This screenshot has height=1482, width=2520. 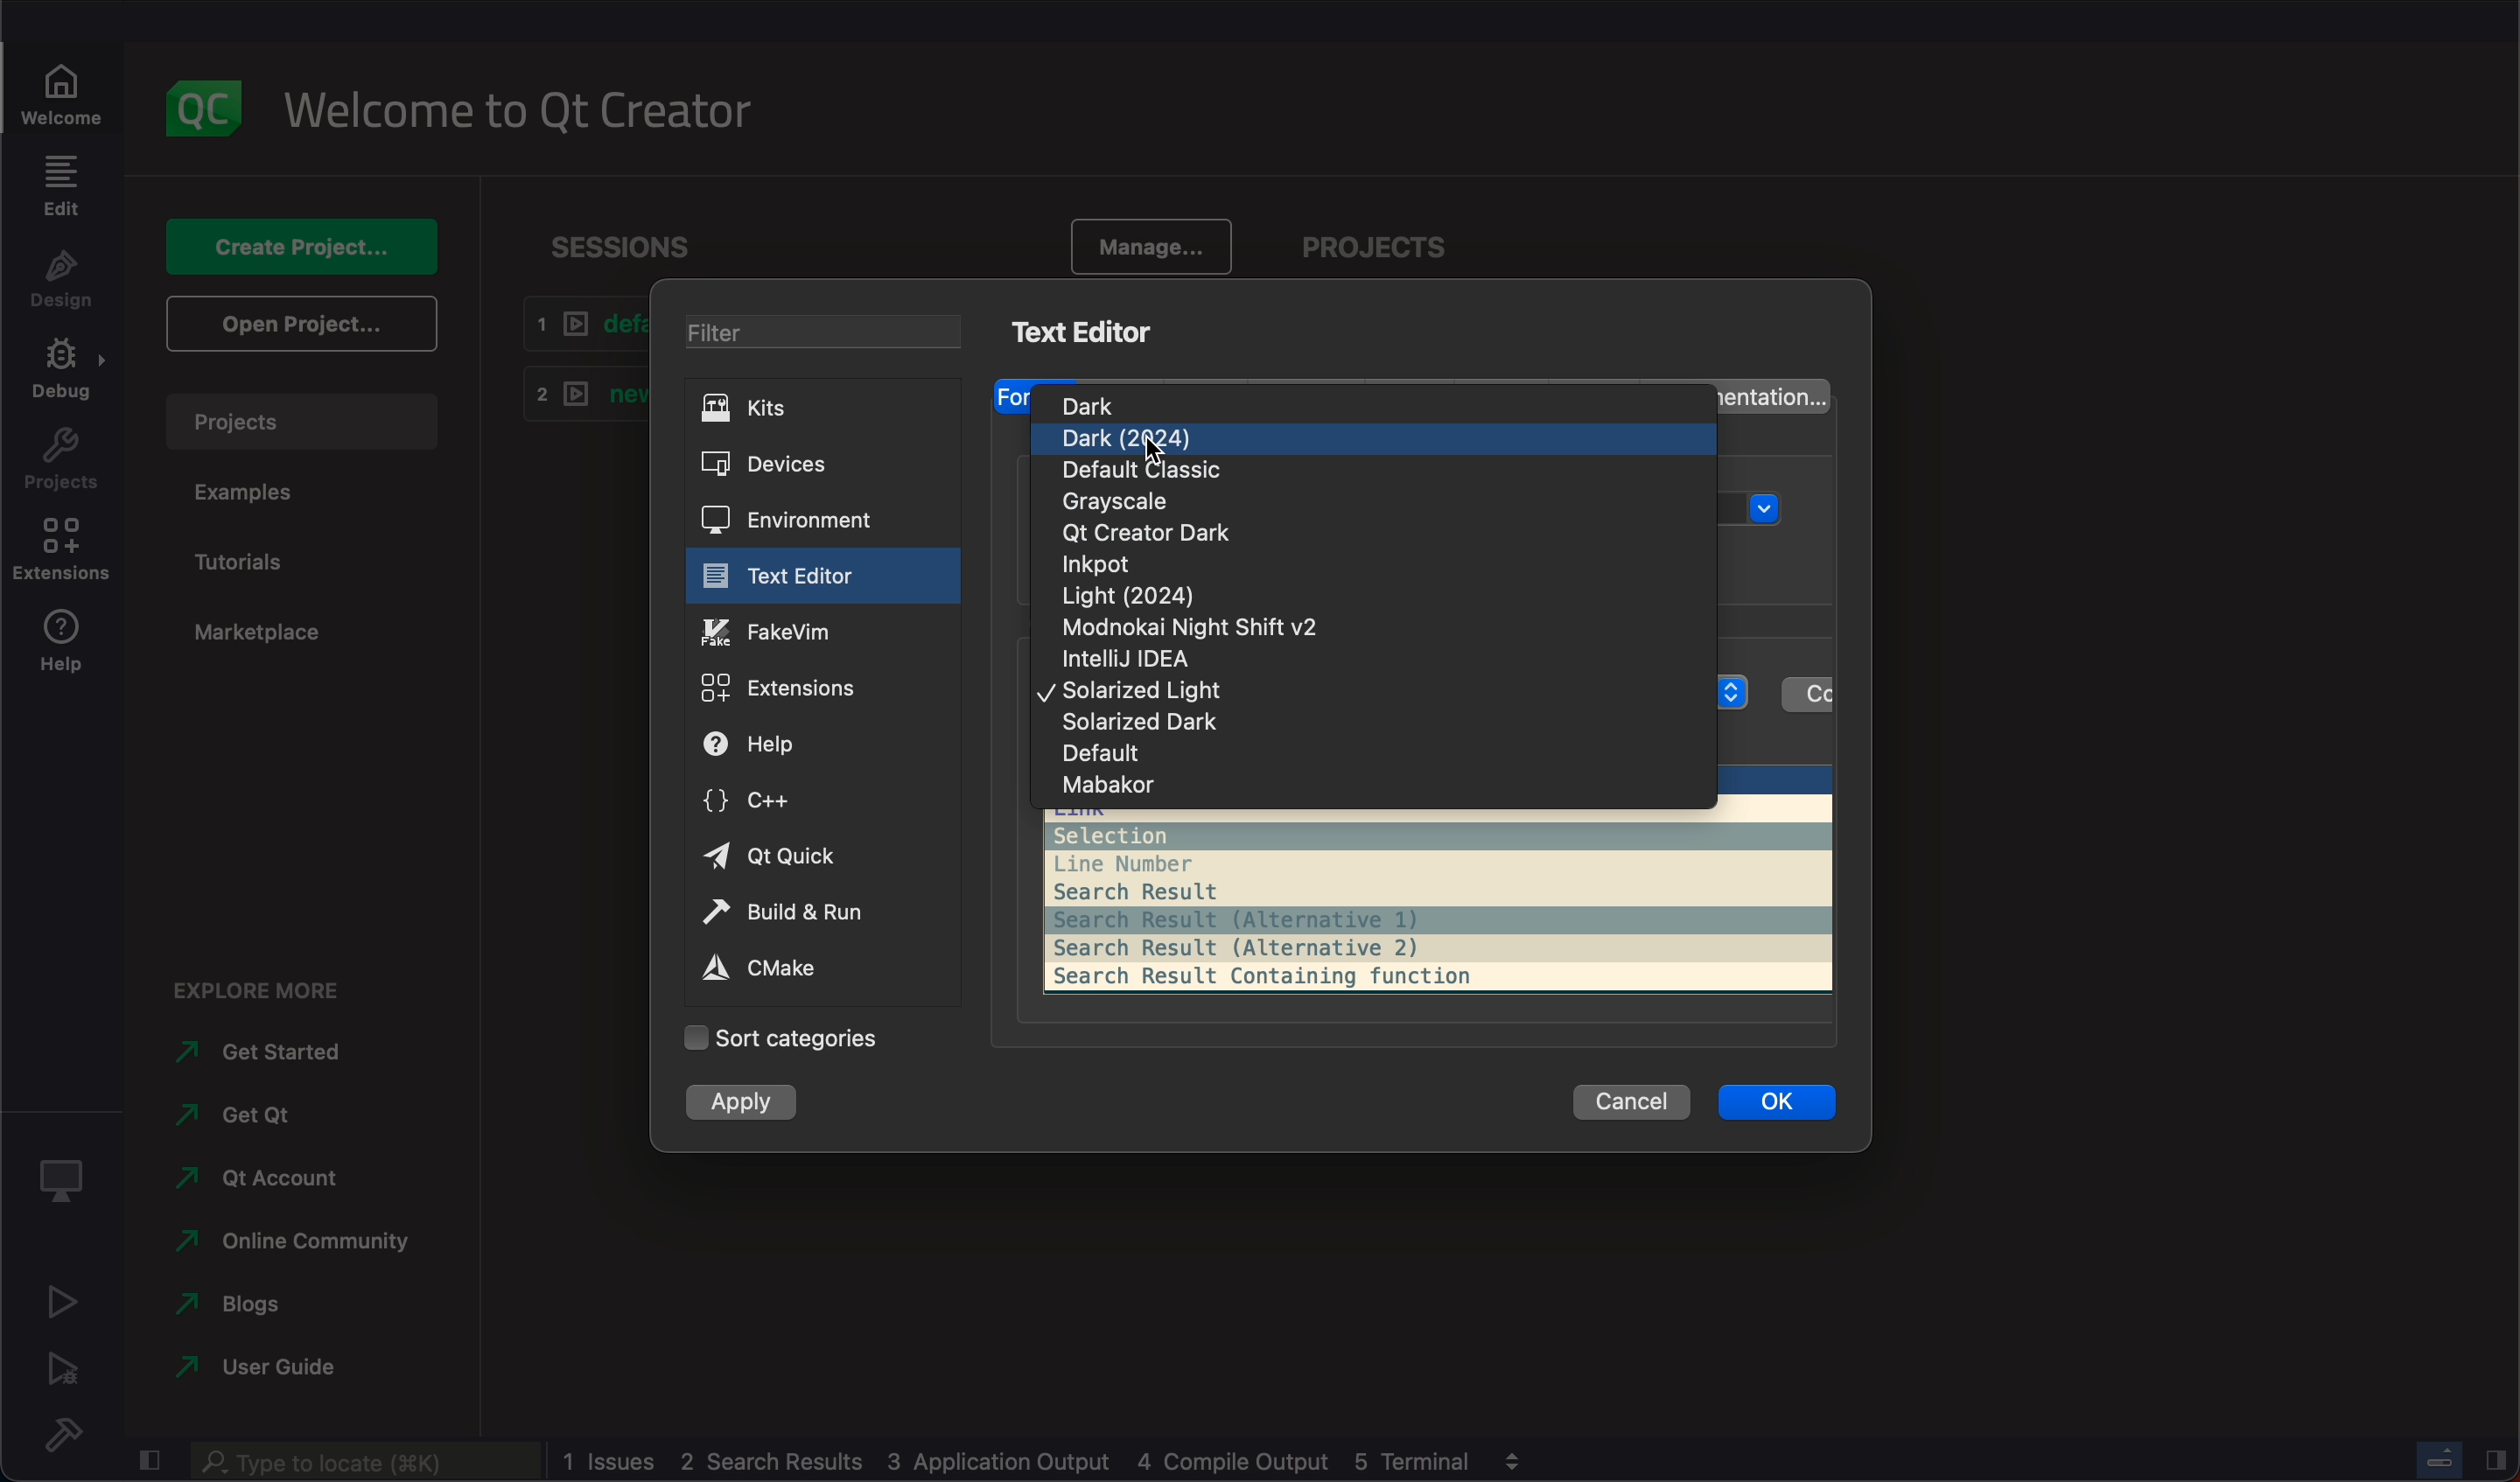 I want to click on documentation, so click(x=1762, y=394).